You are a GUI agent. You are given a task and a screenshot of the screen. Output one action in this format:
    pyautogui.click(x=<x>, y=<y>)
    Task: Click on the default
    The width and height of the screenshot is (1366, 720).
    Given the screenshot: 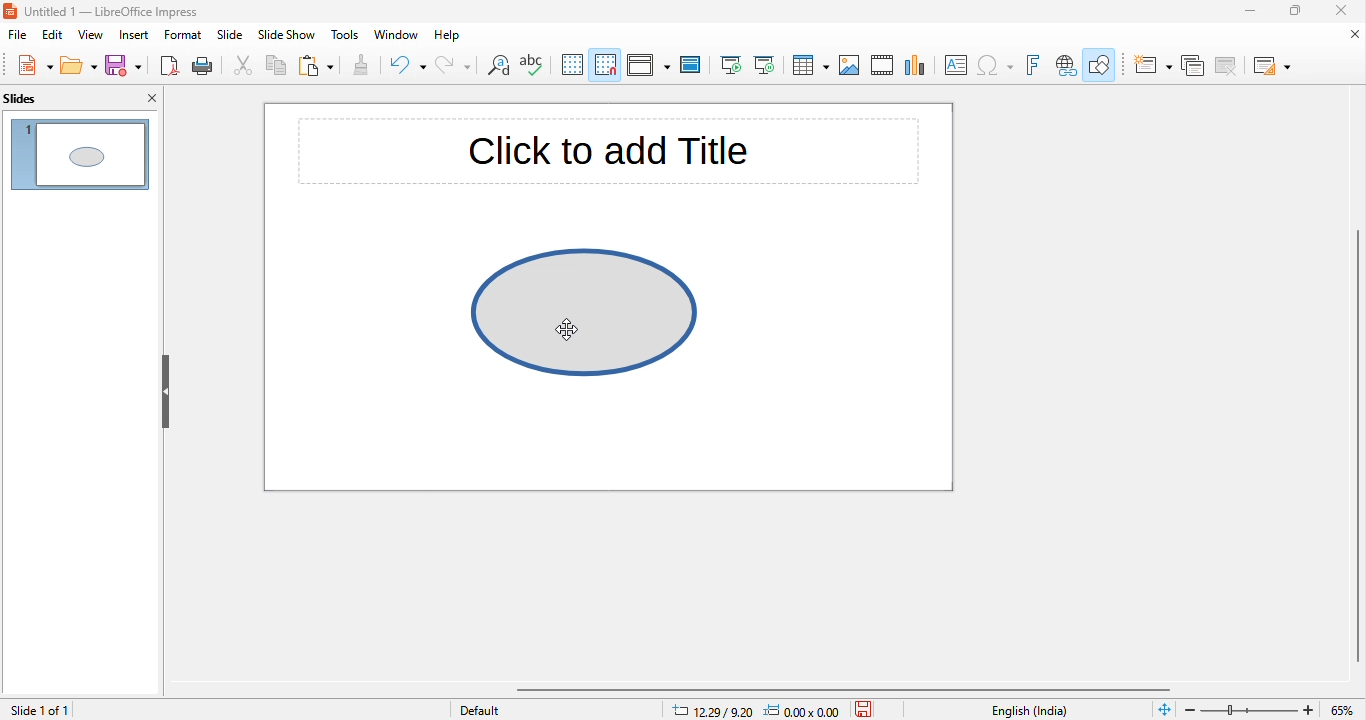 What is the action you would take?
    pyautogui.click(x=493, y=709)
    